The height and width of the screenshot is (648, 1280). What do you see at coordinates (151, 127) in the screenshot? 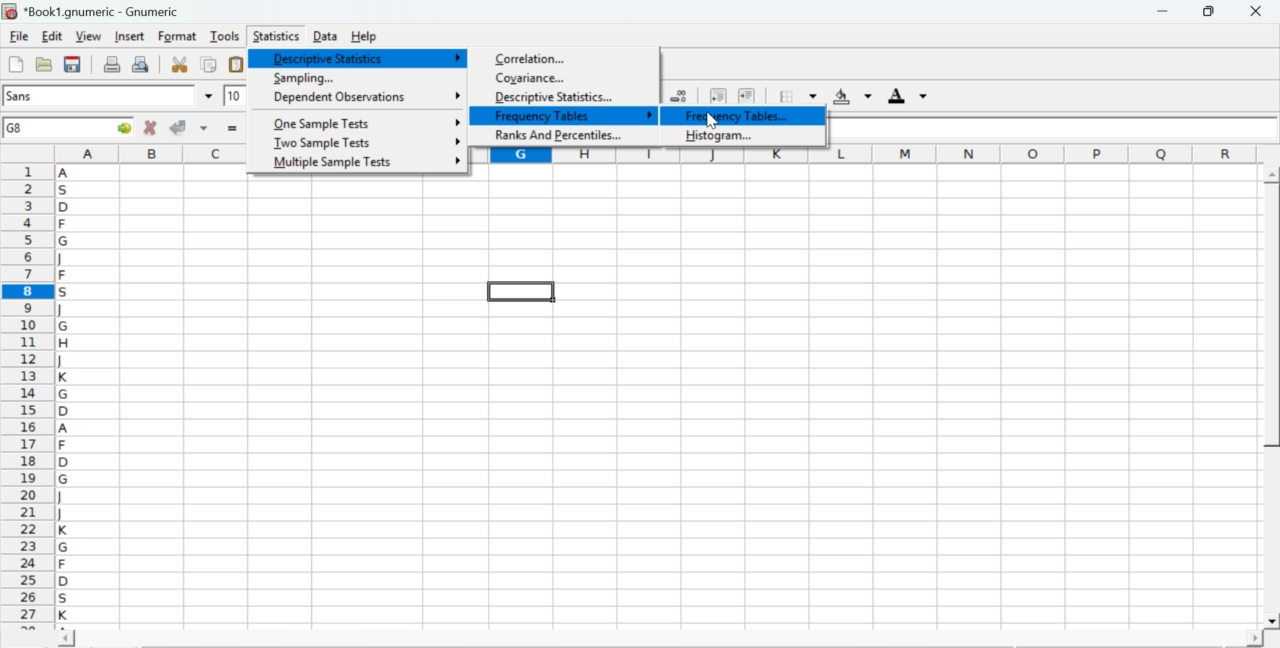
I see `cancel changes` at bounding box center [151, 127].